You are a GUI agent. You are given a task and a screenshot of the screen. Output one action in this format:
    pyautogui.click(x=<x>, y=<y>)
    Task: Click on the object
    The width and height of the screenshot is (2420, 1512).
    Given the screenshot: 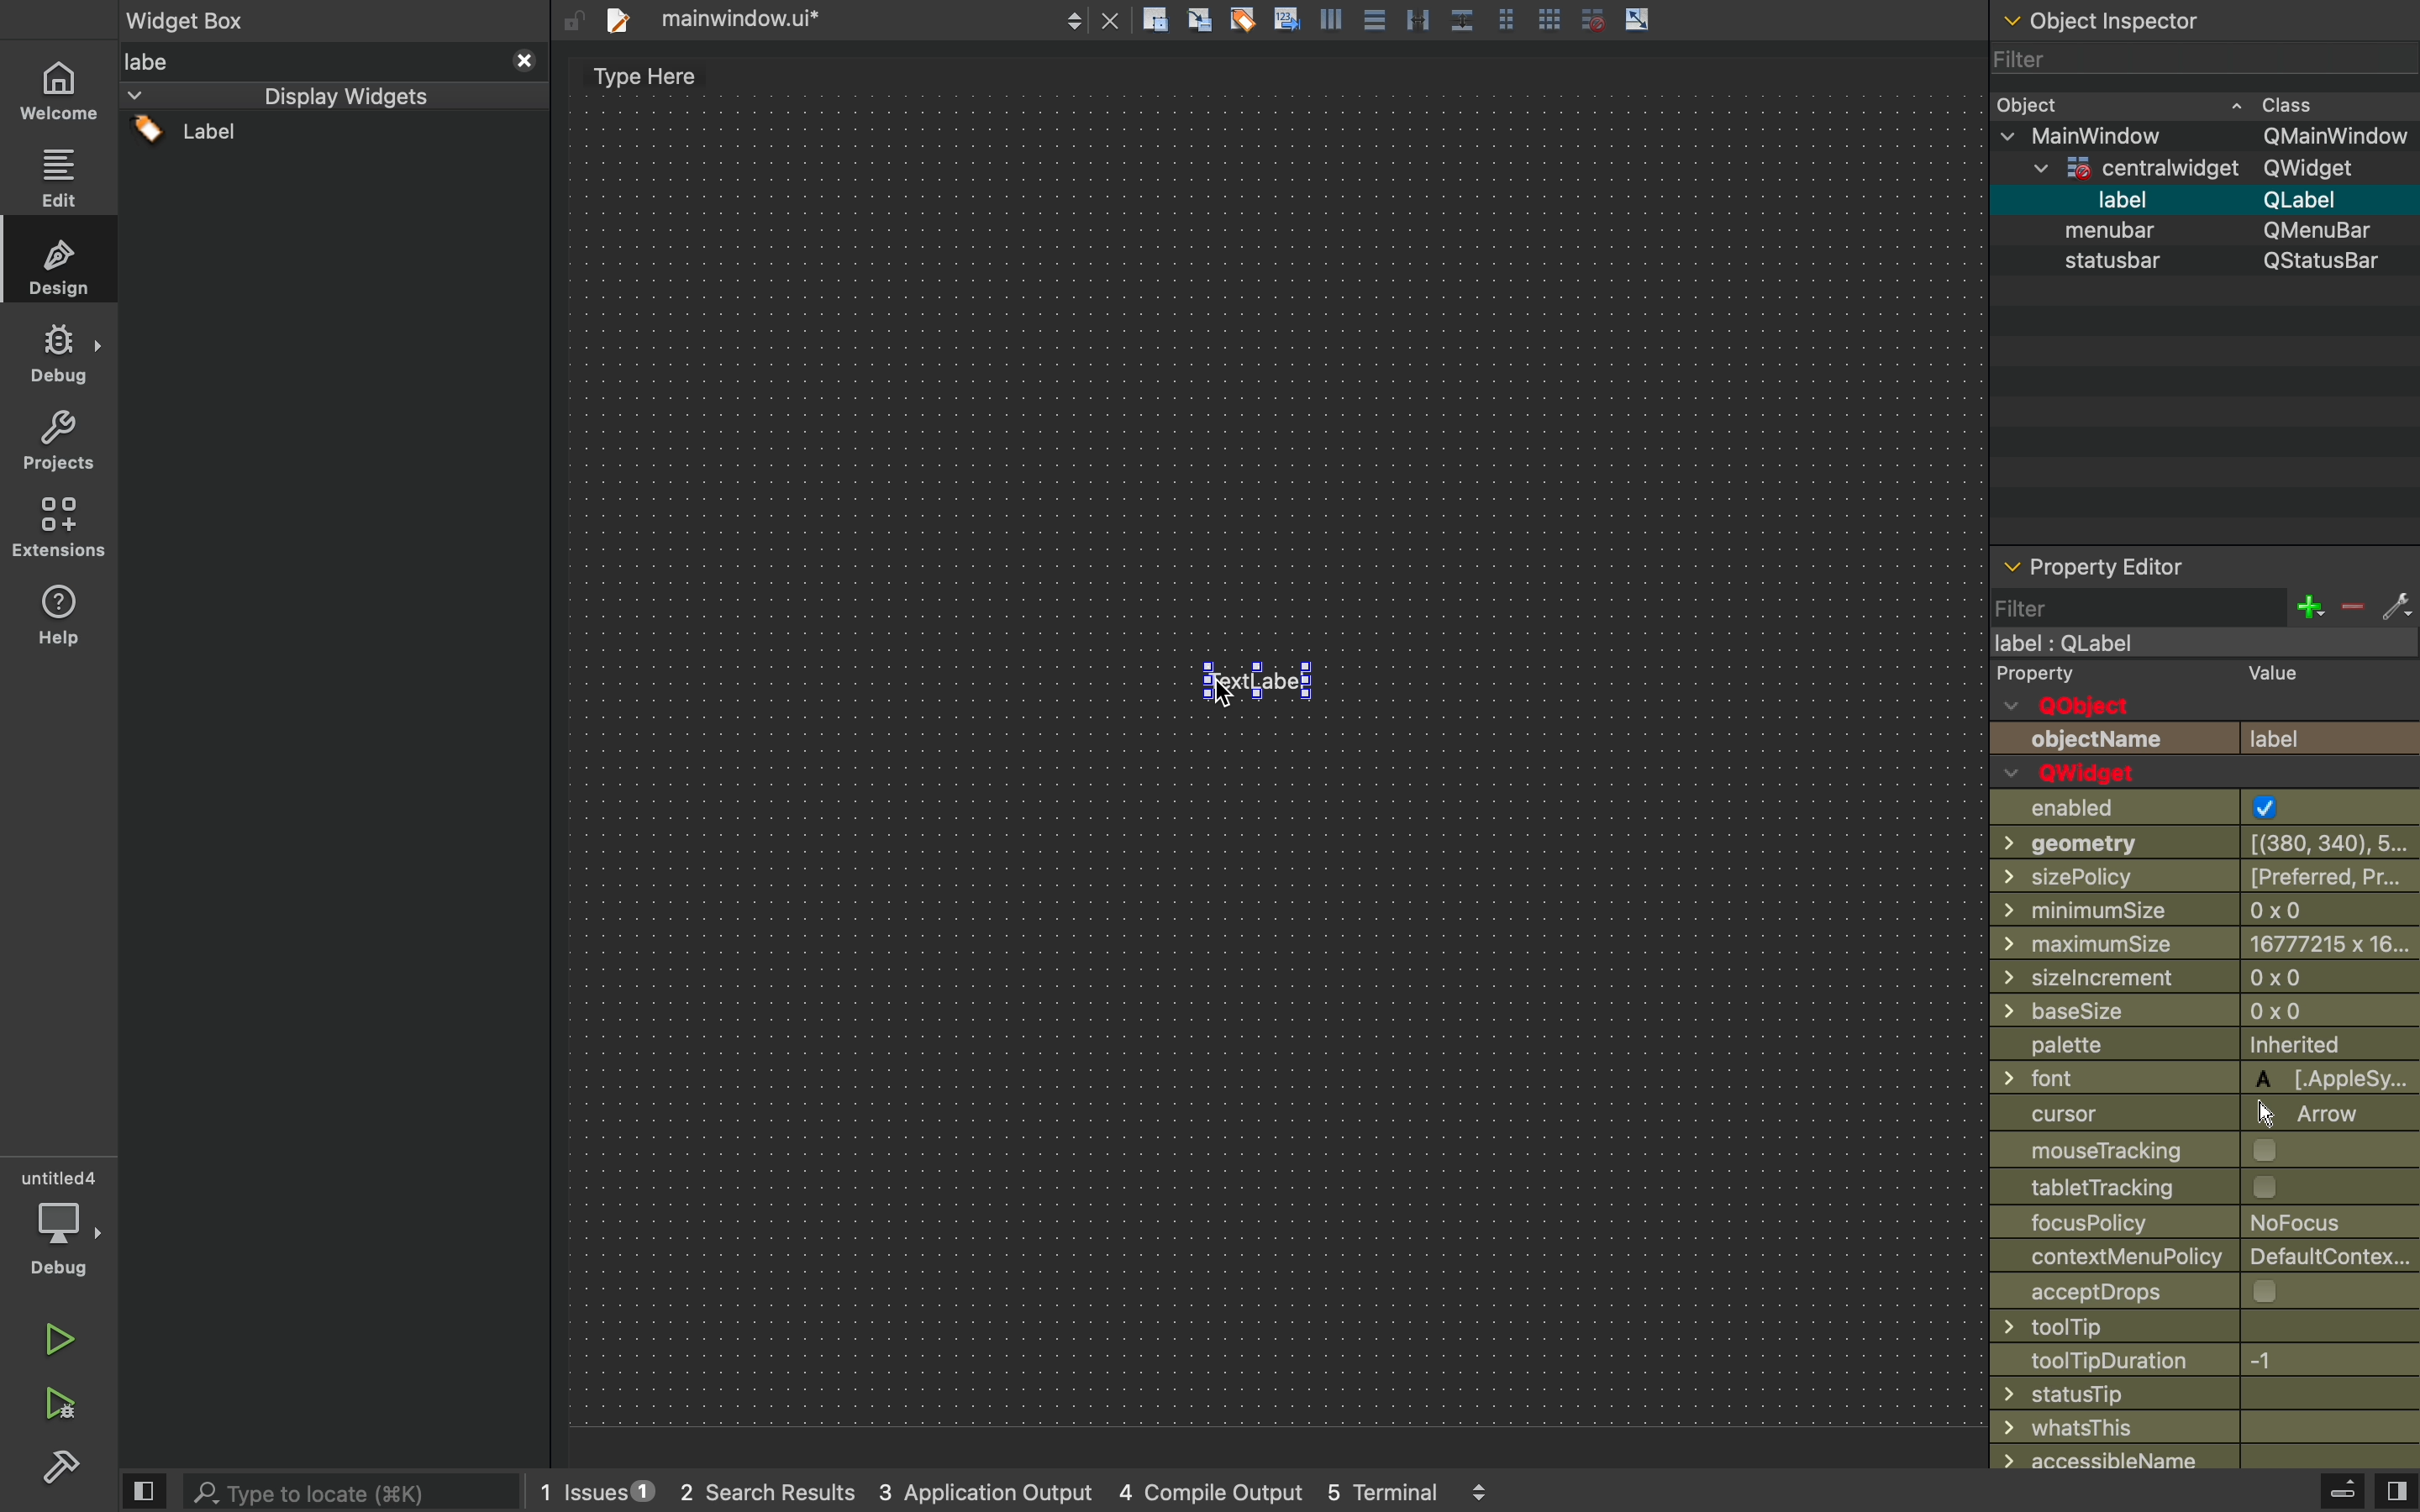 What is the action you would take?
    pyautogui.click(x=2202, y=102)
    